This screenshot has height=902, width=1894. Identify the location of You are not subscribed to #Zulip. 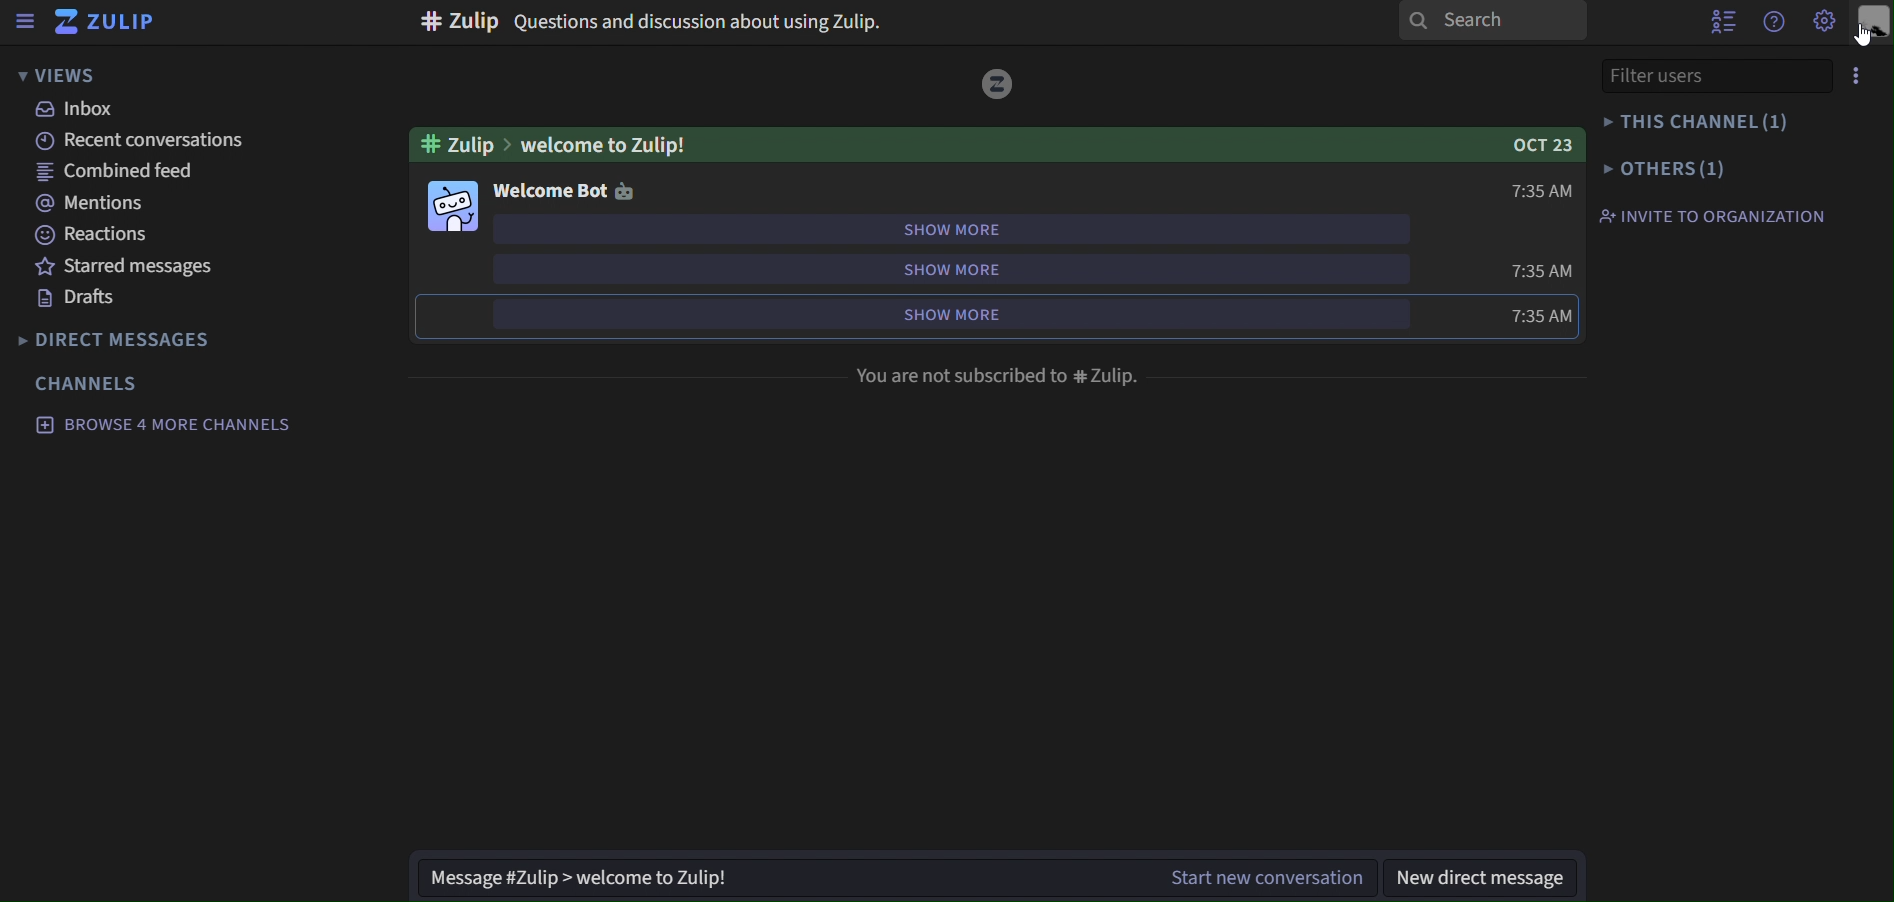
(1006, 373).